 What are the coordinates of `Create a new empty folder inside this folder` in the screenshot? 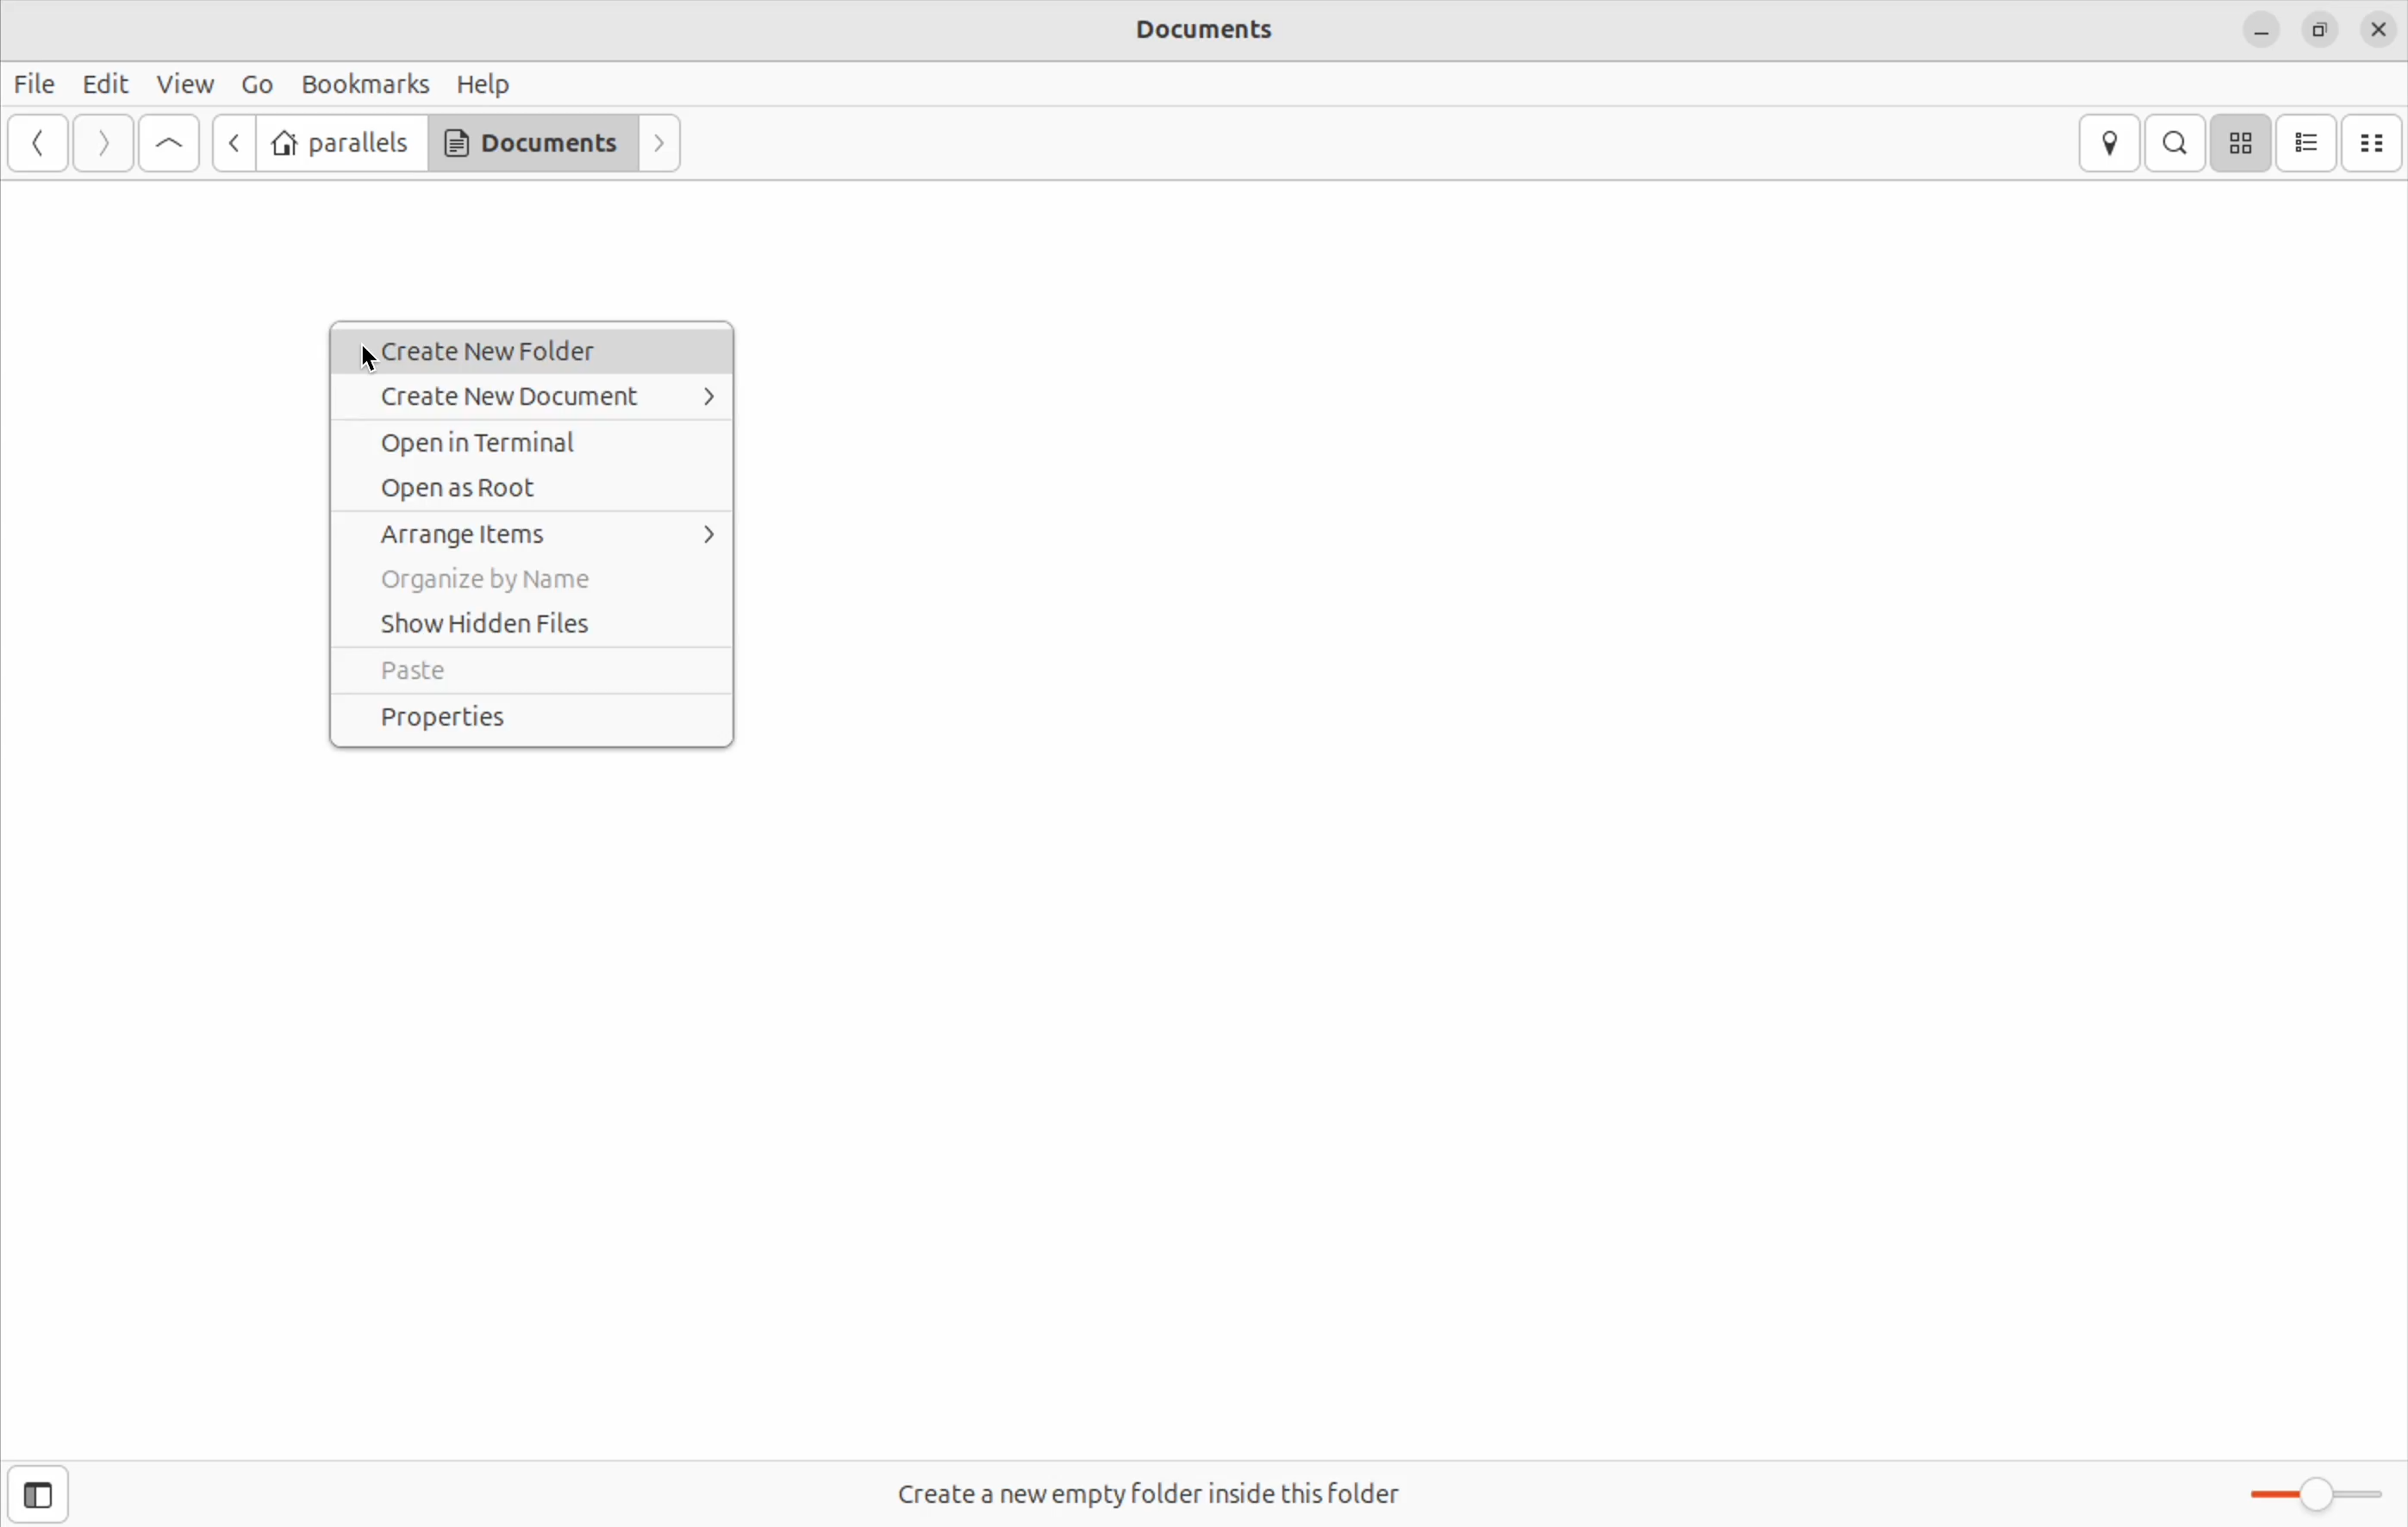 It's located at (1147, 1491).